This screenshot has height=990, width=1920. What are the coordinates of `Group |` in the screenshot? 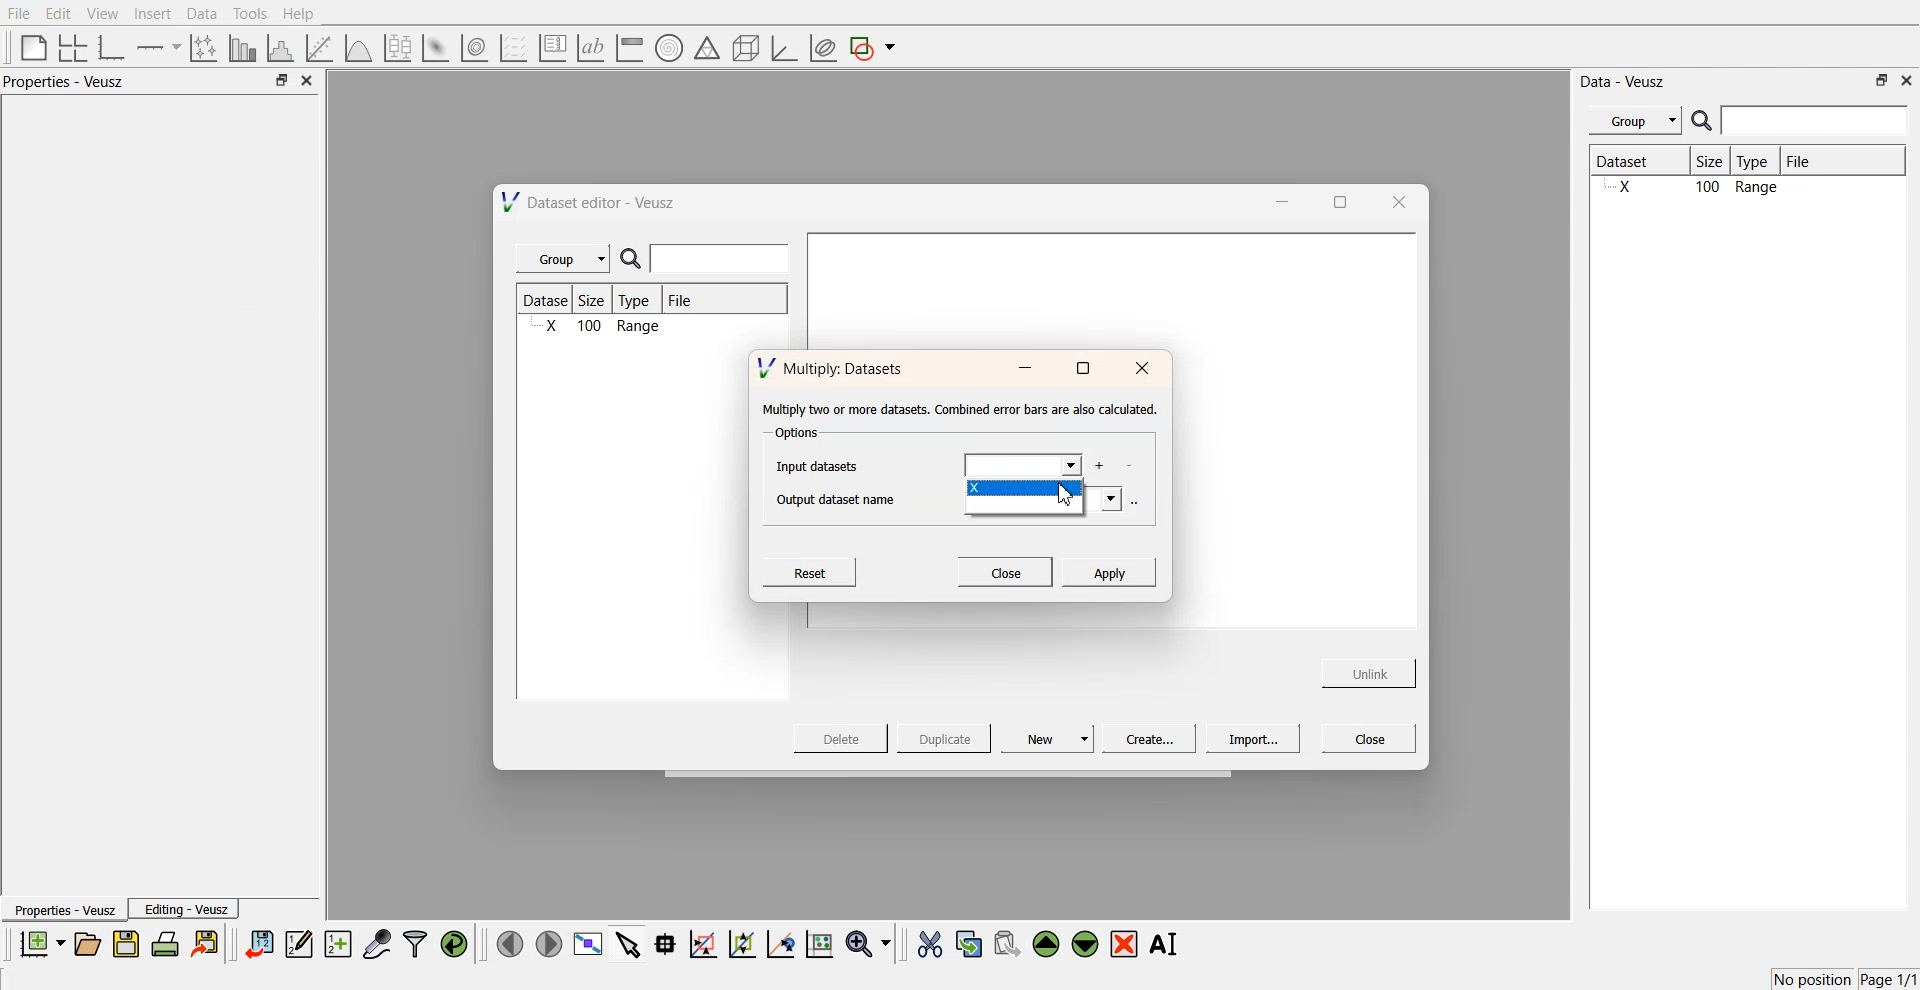 It's located at (566, 259).